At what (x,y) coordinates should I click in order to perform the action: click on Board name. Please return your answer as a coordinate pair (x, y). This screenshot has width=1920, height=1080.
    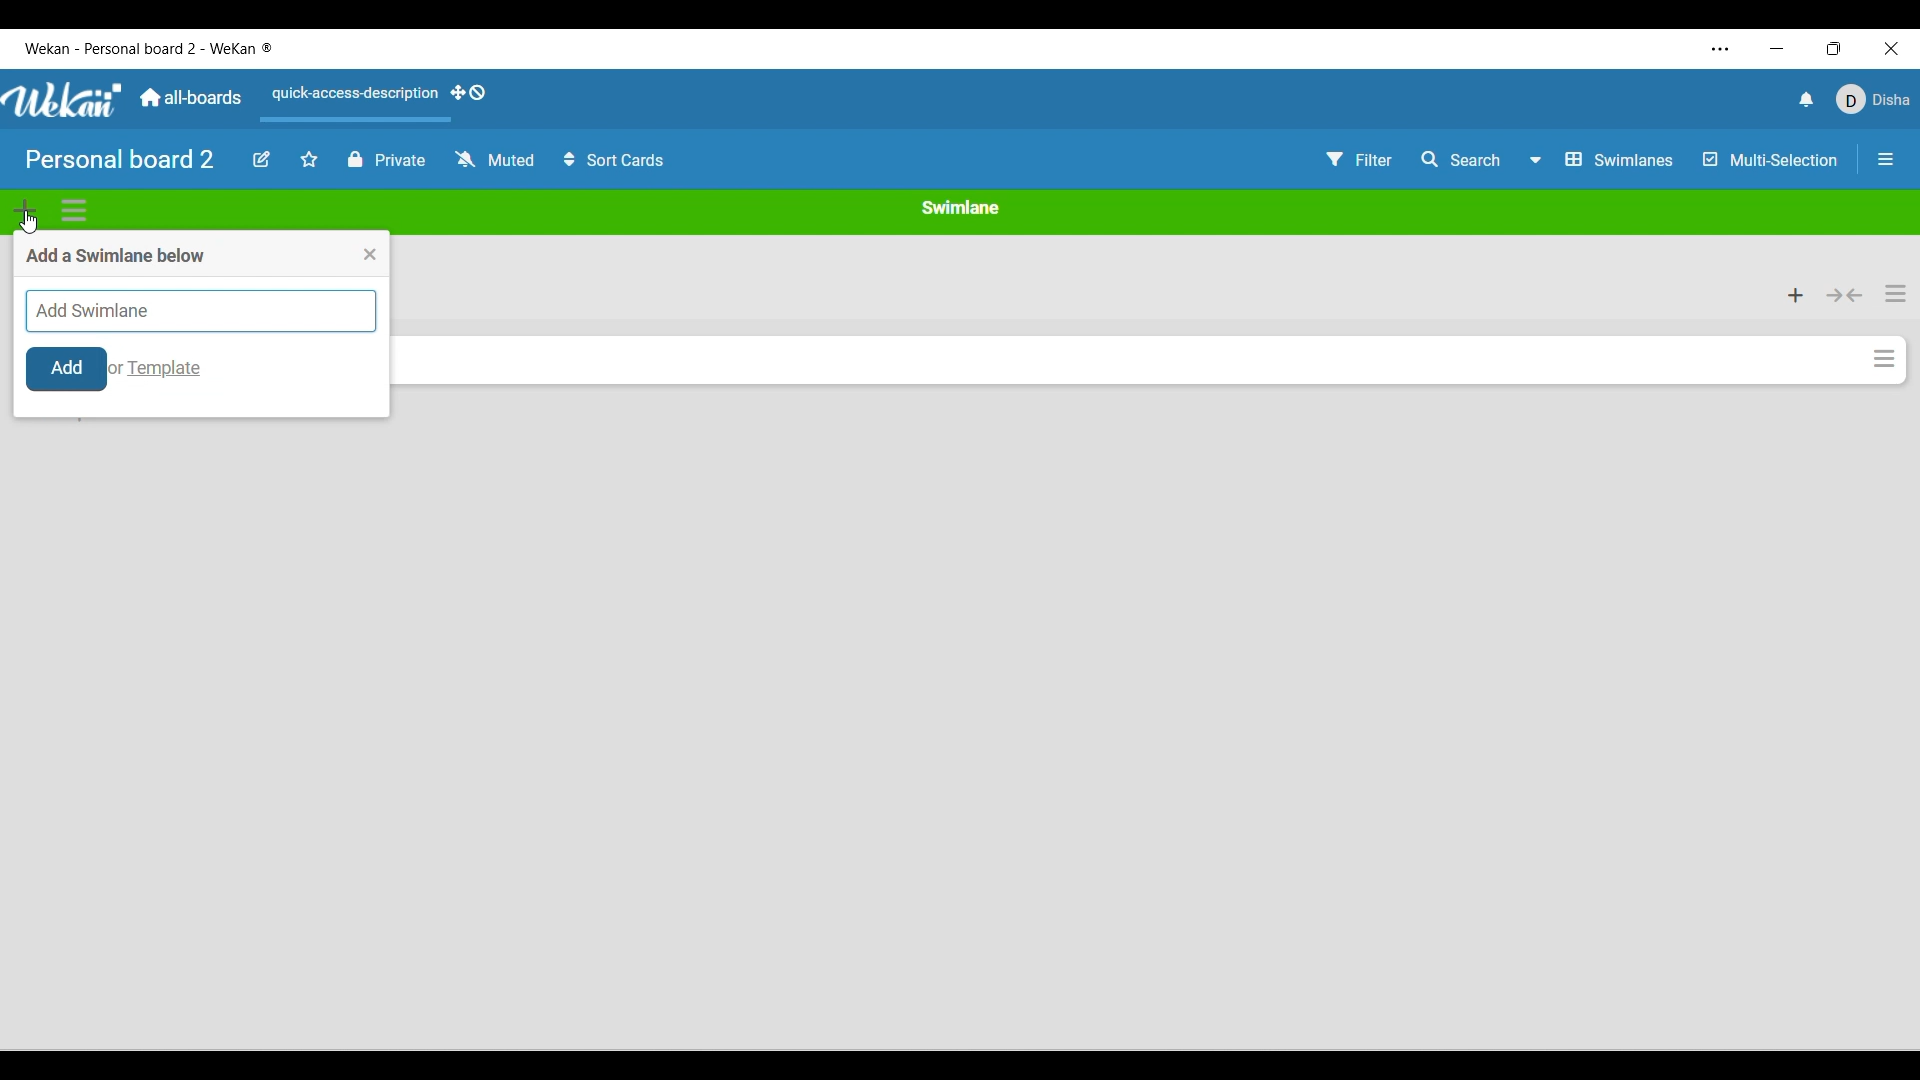
    Looking at the image, I should click on (120, 159).